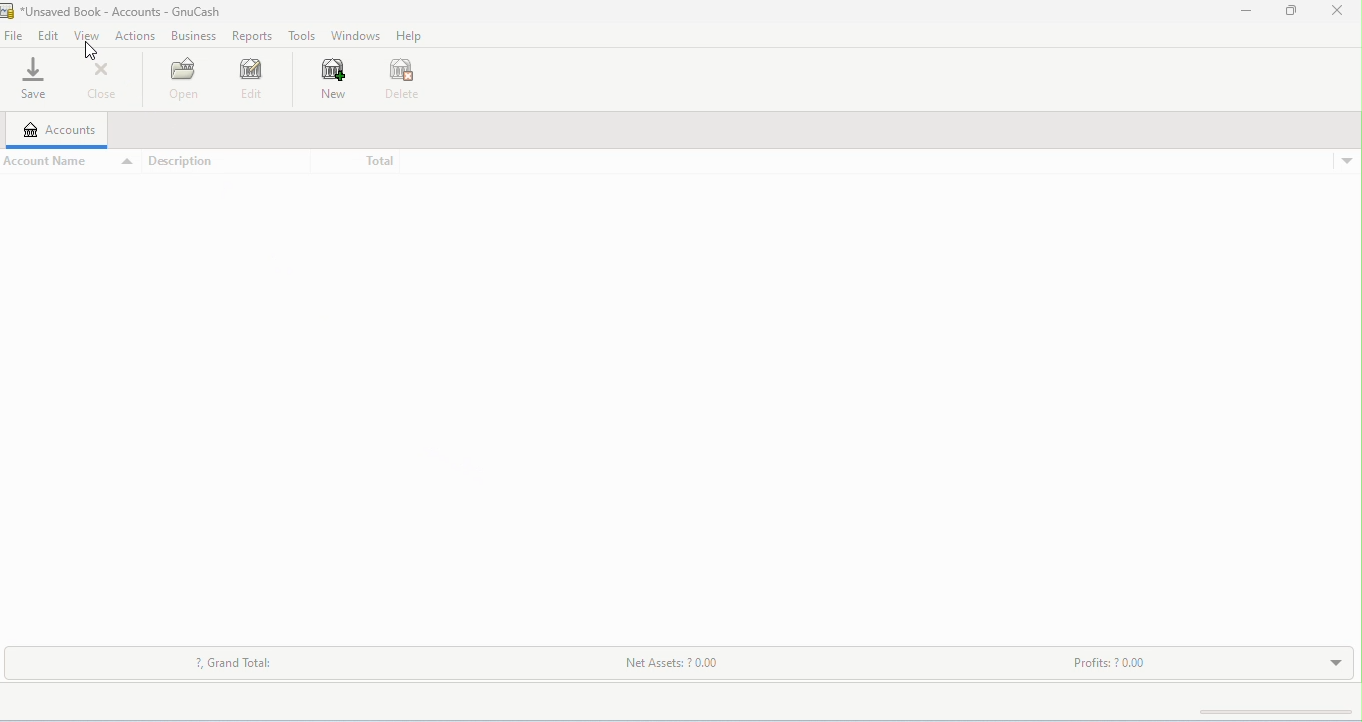  What do you see at coordinates (303, 36) in the screenshot?
I see `tools` at bounding box center [303, 36].